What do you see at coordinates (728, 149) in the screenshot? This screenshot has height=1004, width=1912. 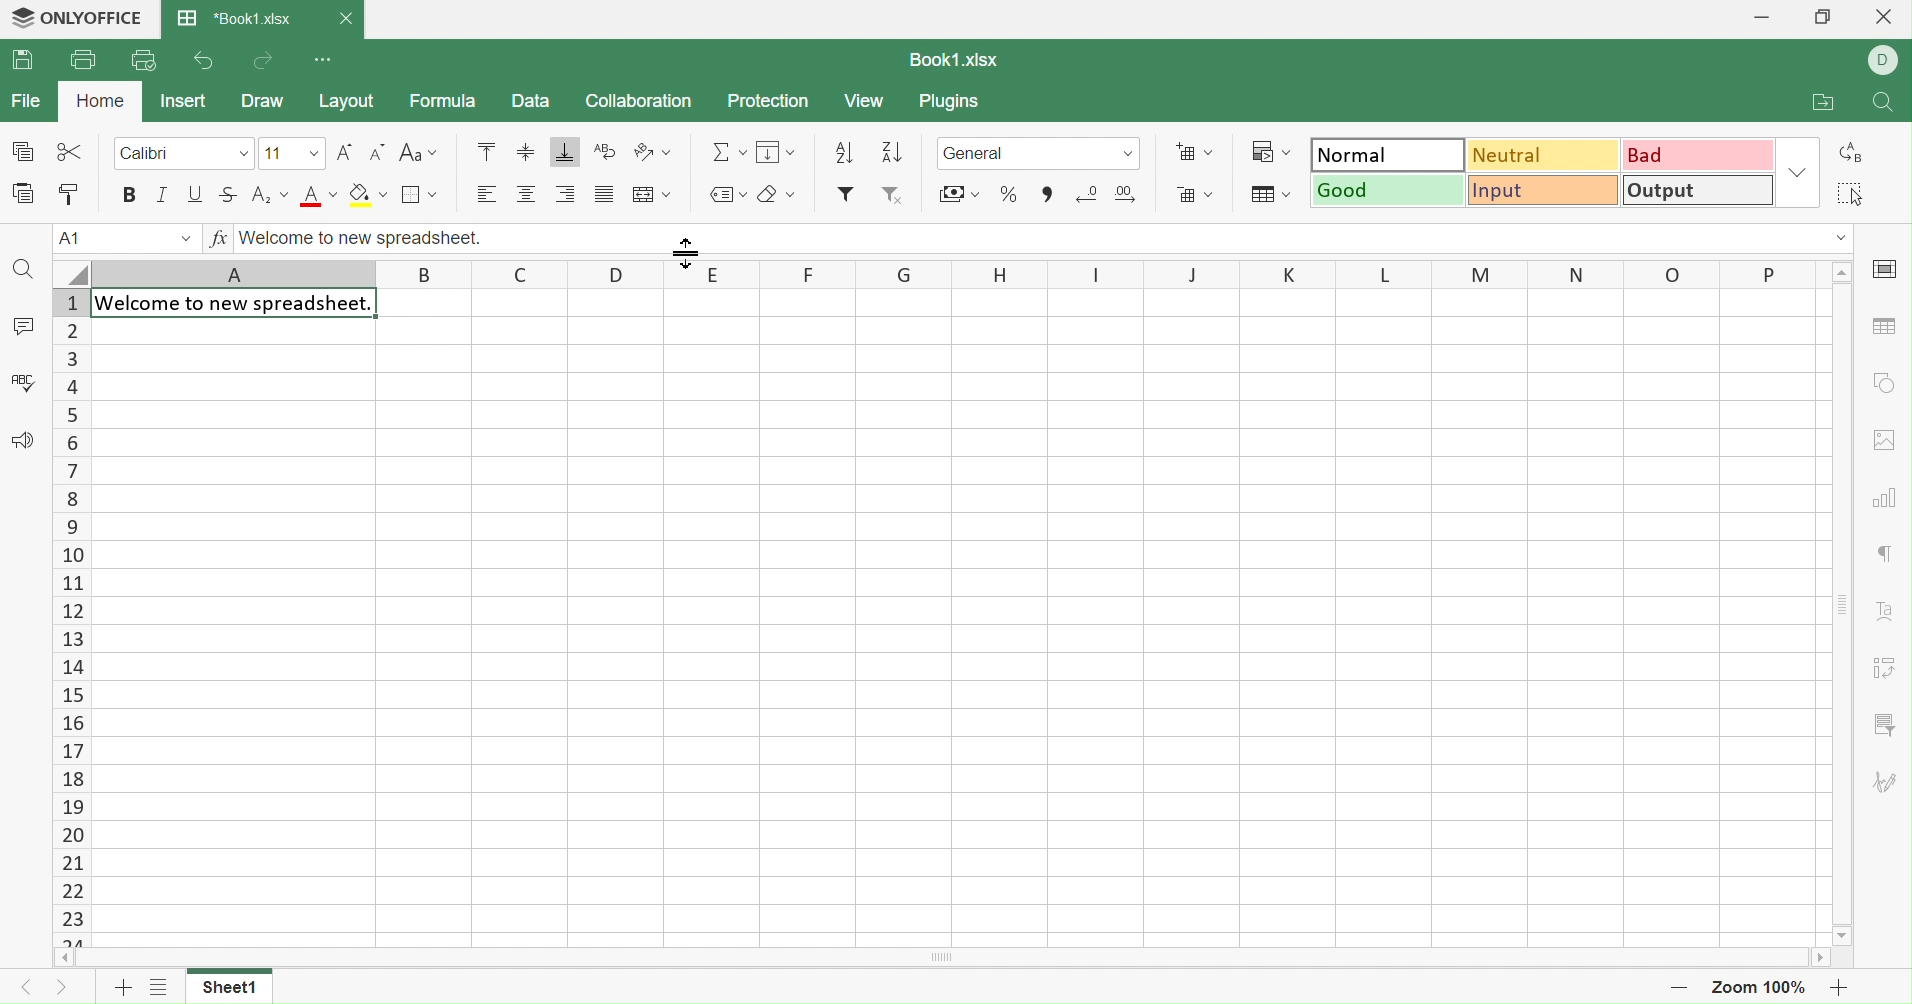 I see `Summation` at bounding box center [728, 149].